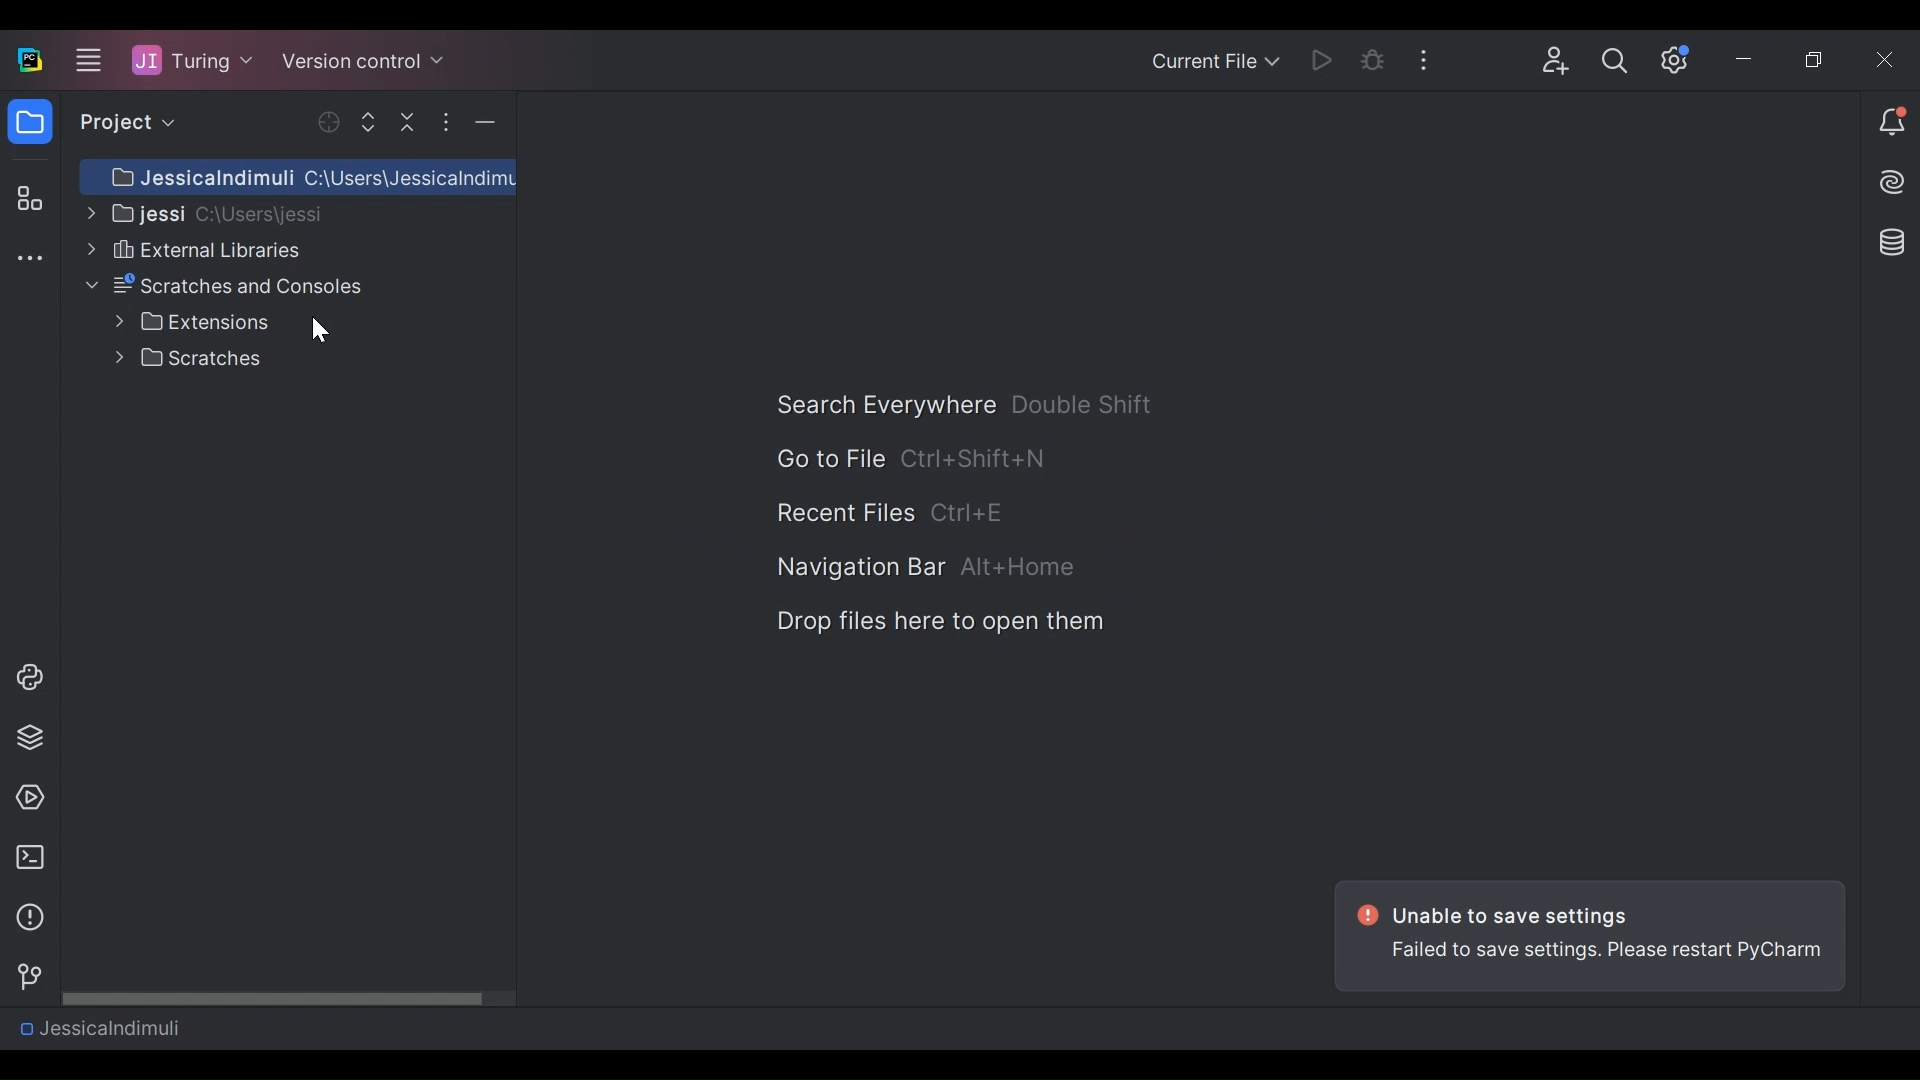  I want to click on Expand Selected, so click(373, 121).